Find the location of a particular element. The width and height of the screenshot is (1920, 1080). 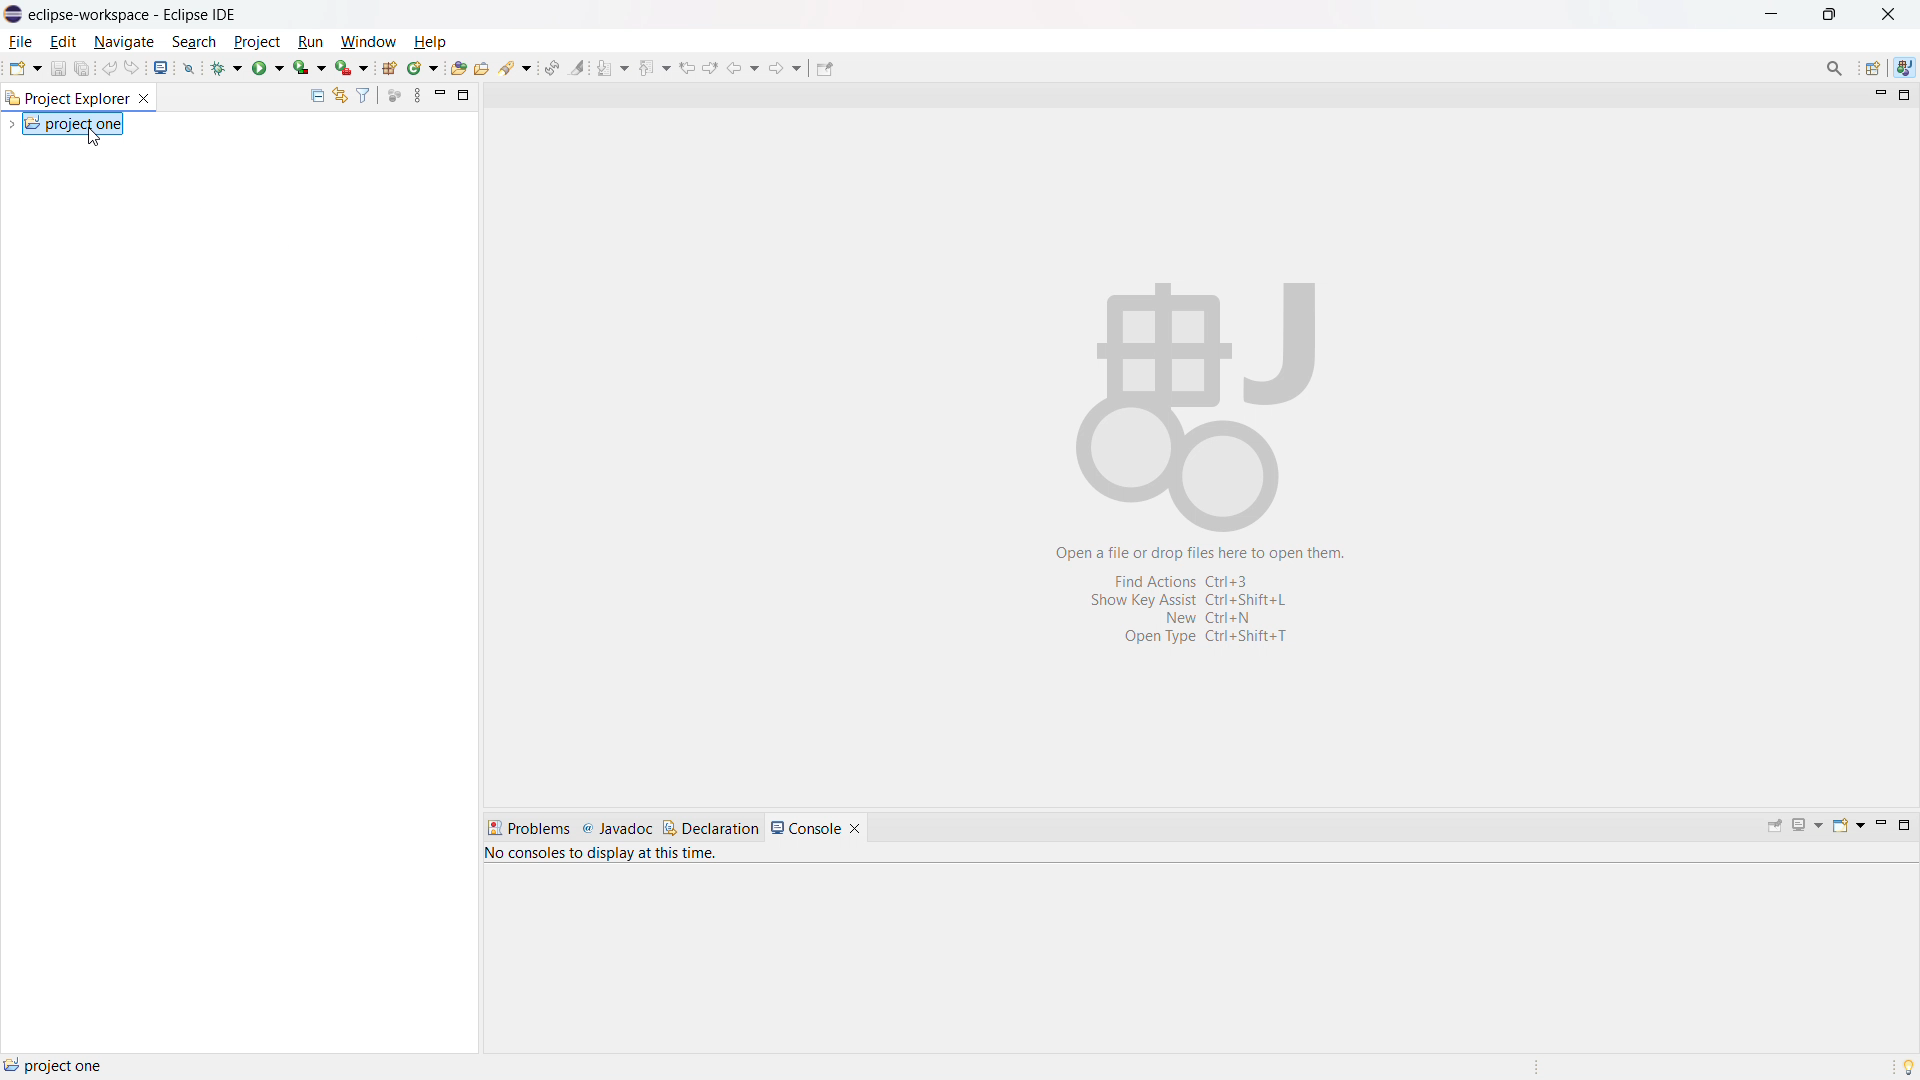

window is located at coordinates (367, 43).